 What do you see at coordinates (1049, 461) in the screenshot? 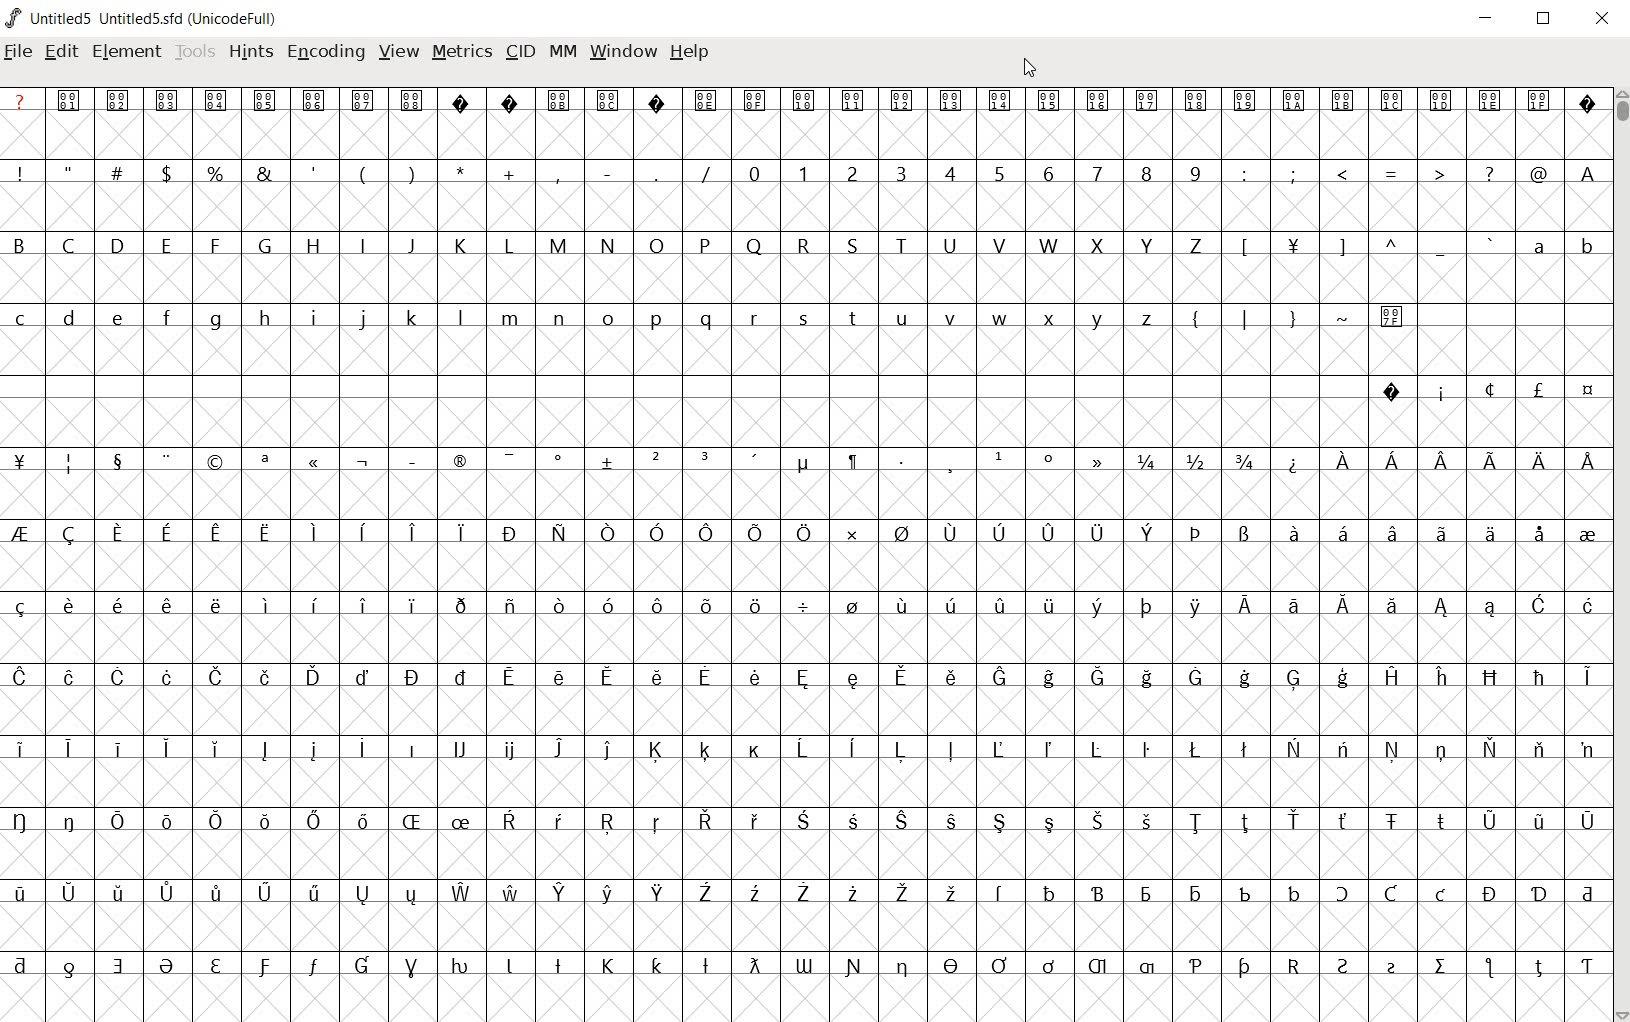
I see `Symbol` at bounding box center [1049, 461].